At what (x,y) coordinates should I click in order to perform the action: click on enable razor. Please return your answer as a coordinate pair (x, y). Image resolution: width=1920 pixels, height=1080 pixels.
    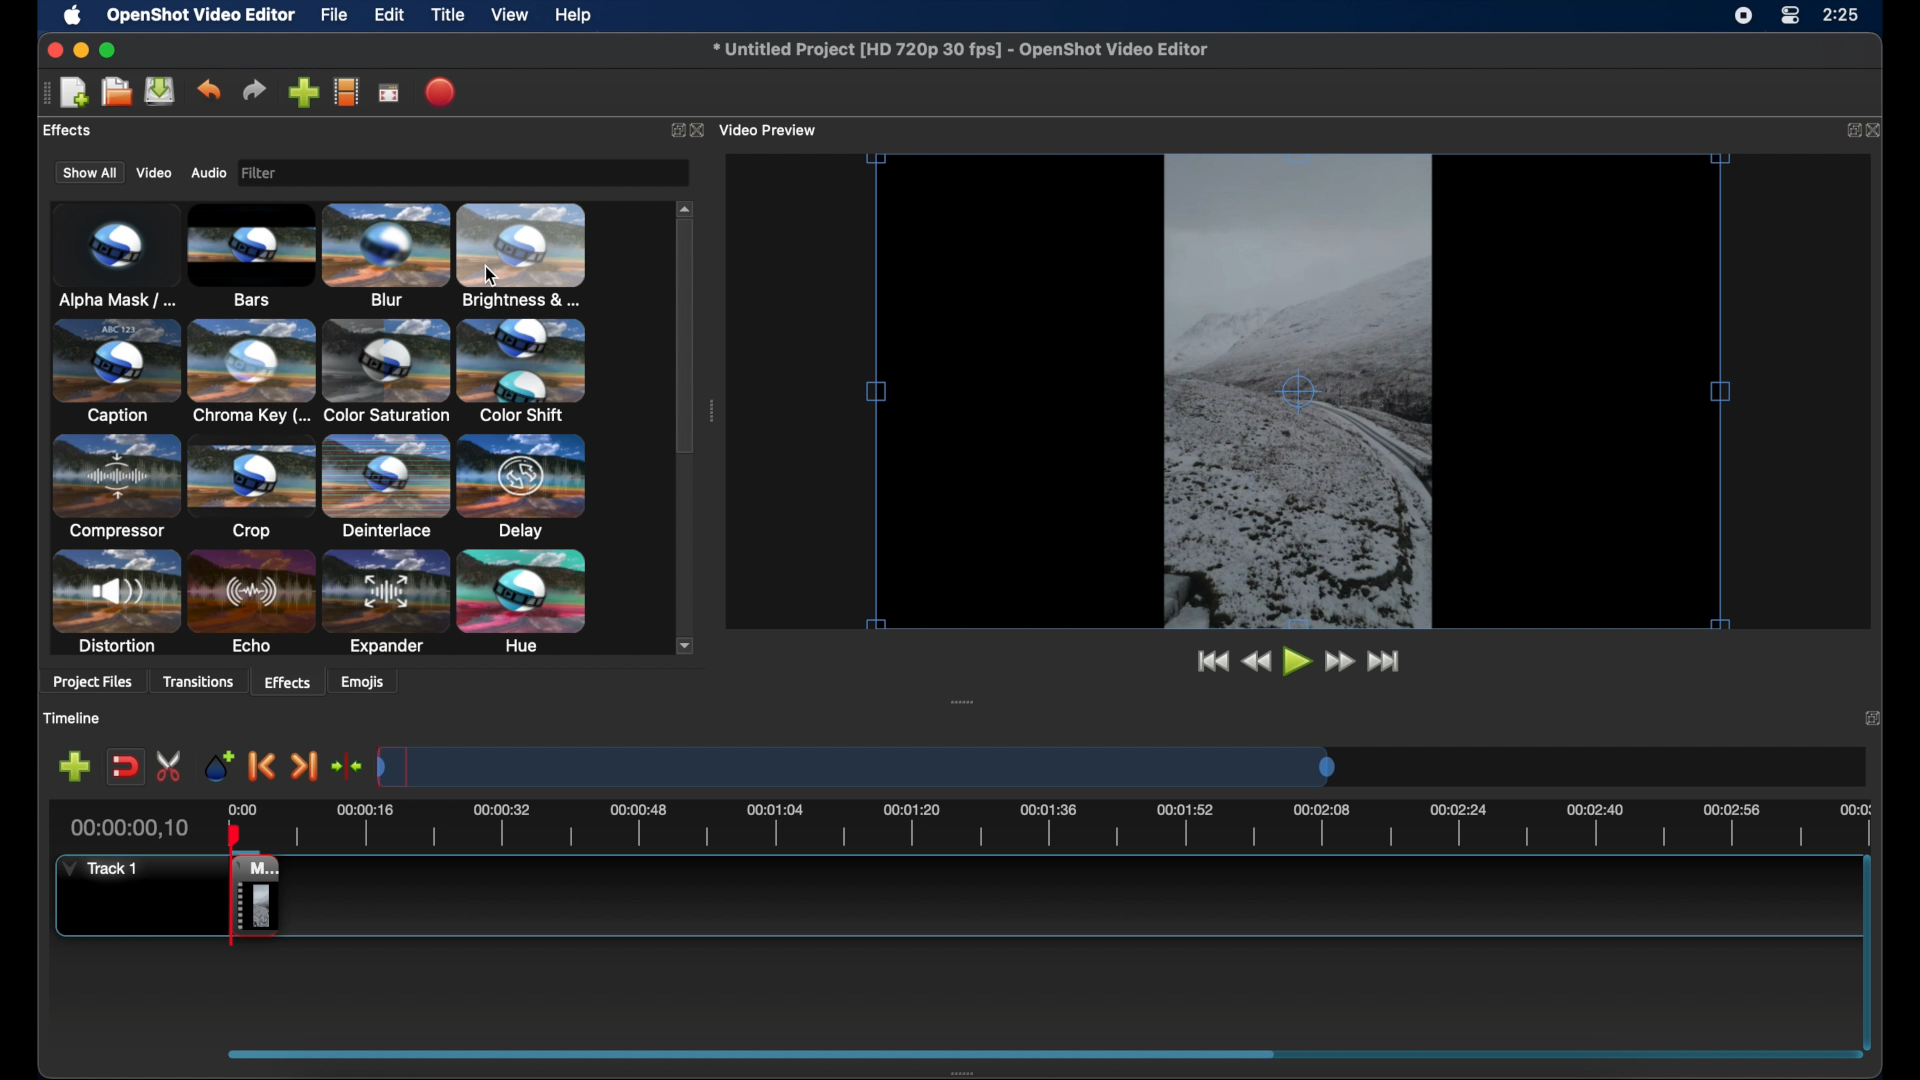
    Looking at the image, I should click on (169, 766).